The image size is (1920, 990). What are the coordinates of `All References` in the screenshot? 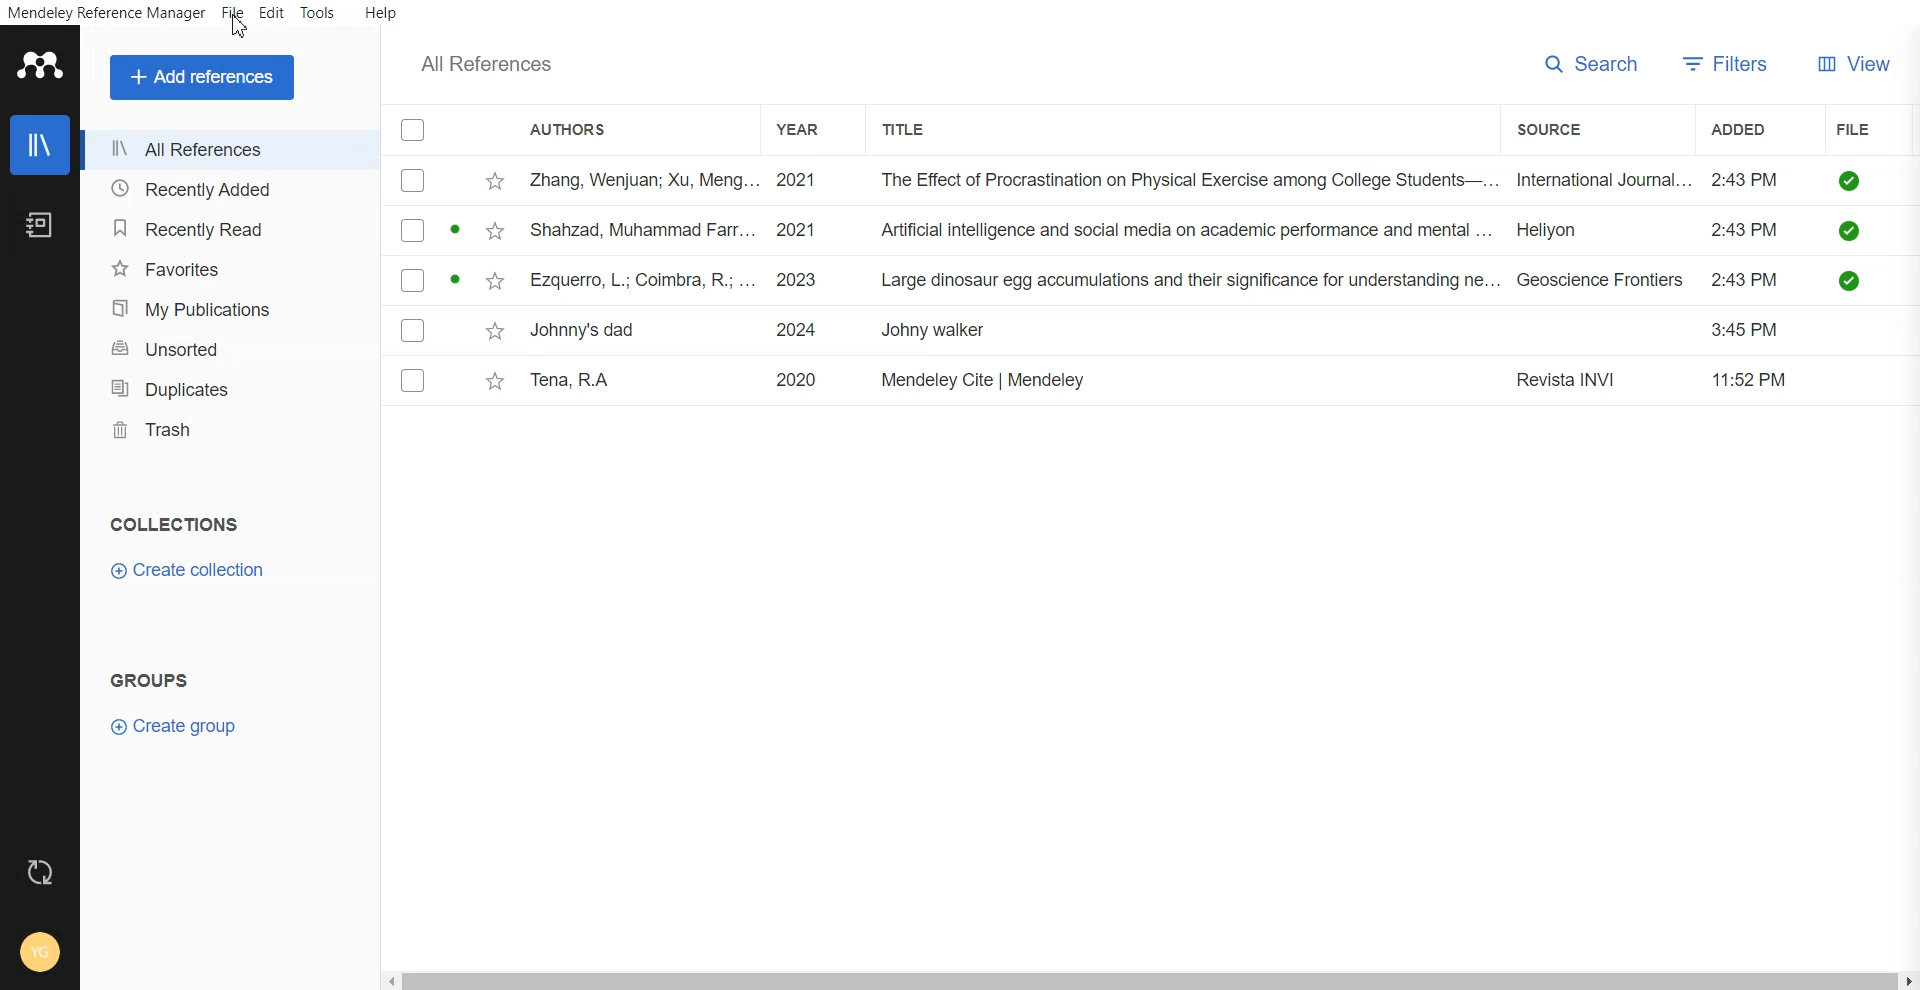 It's located at (220, 150).